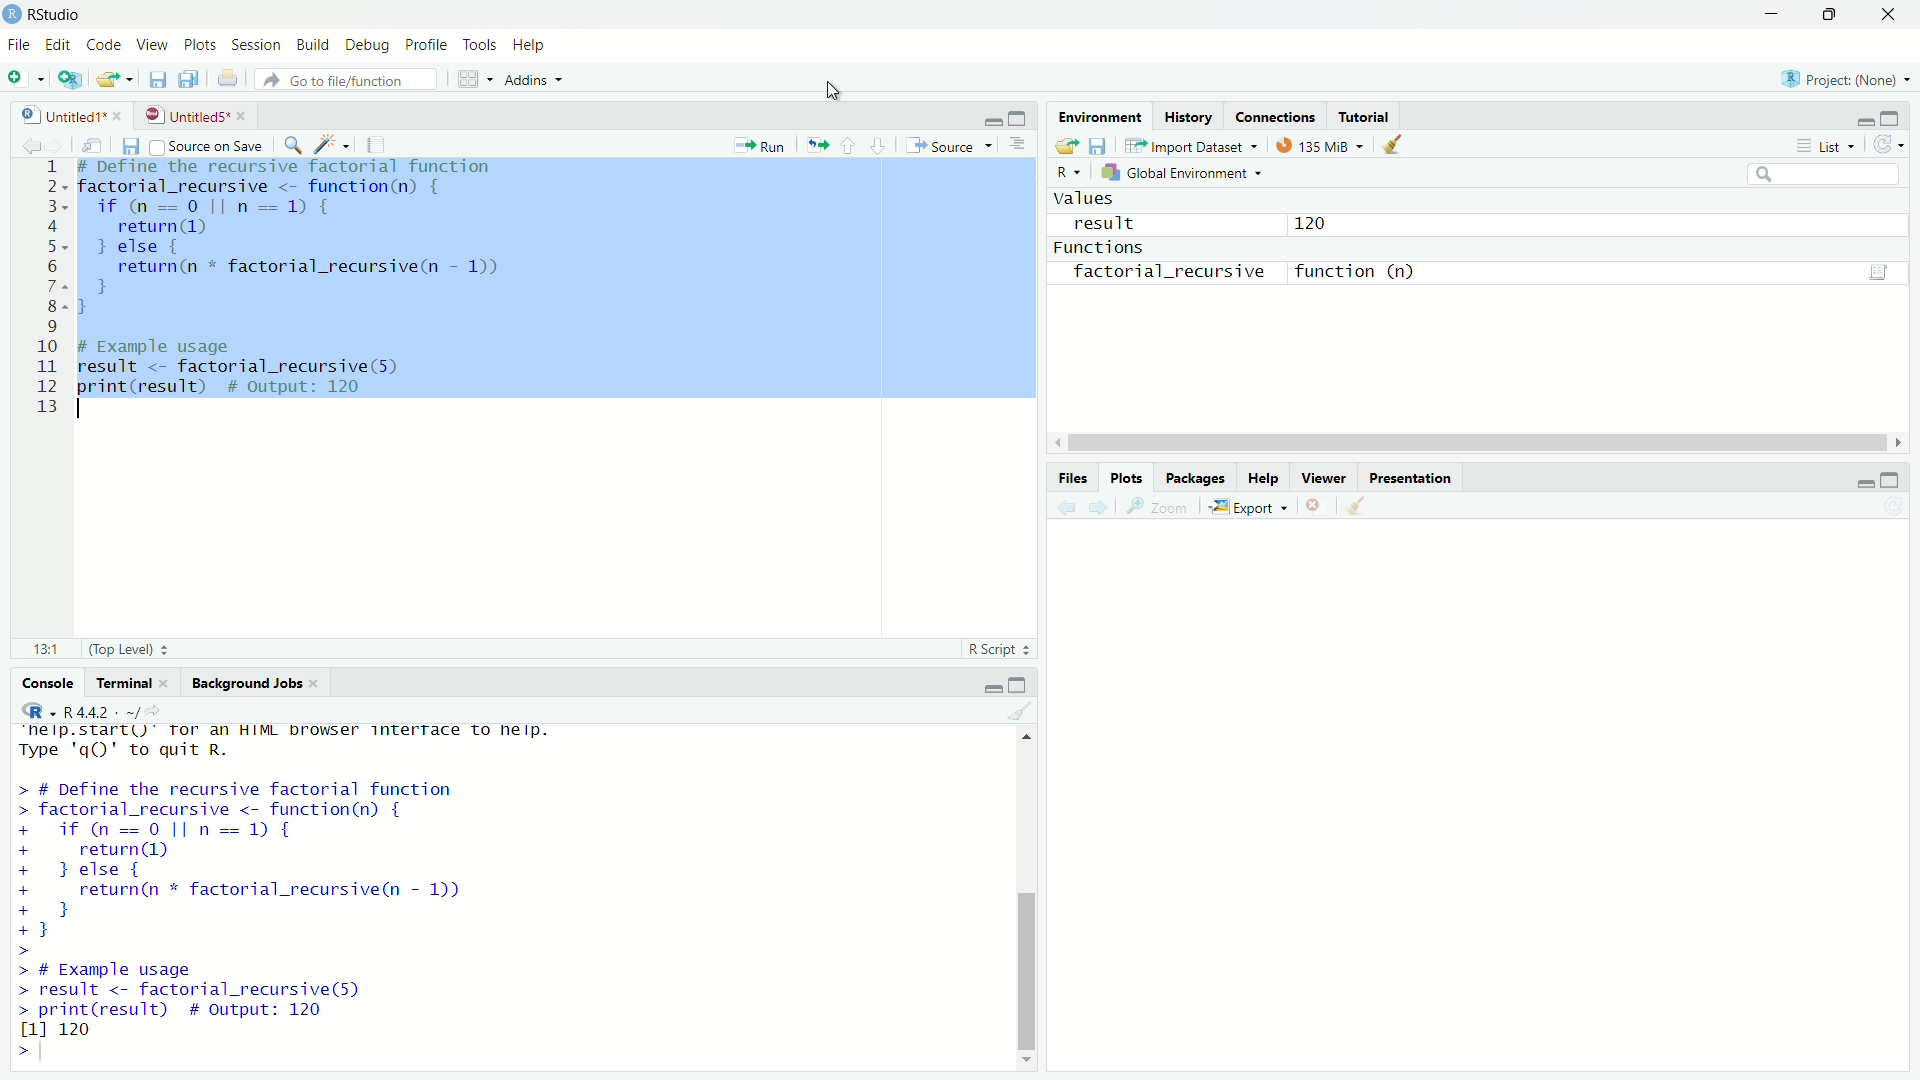 Image resolution: width=1920 pixels, height=1080 pixels. I want to click on Global Environment, so click(1188, 170).